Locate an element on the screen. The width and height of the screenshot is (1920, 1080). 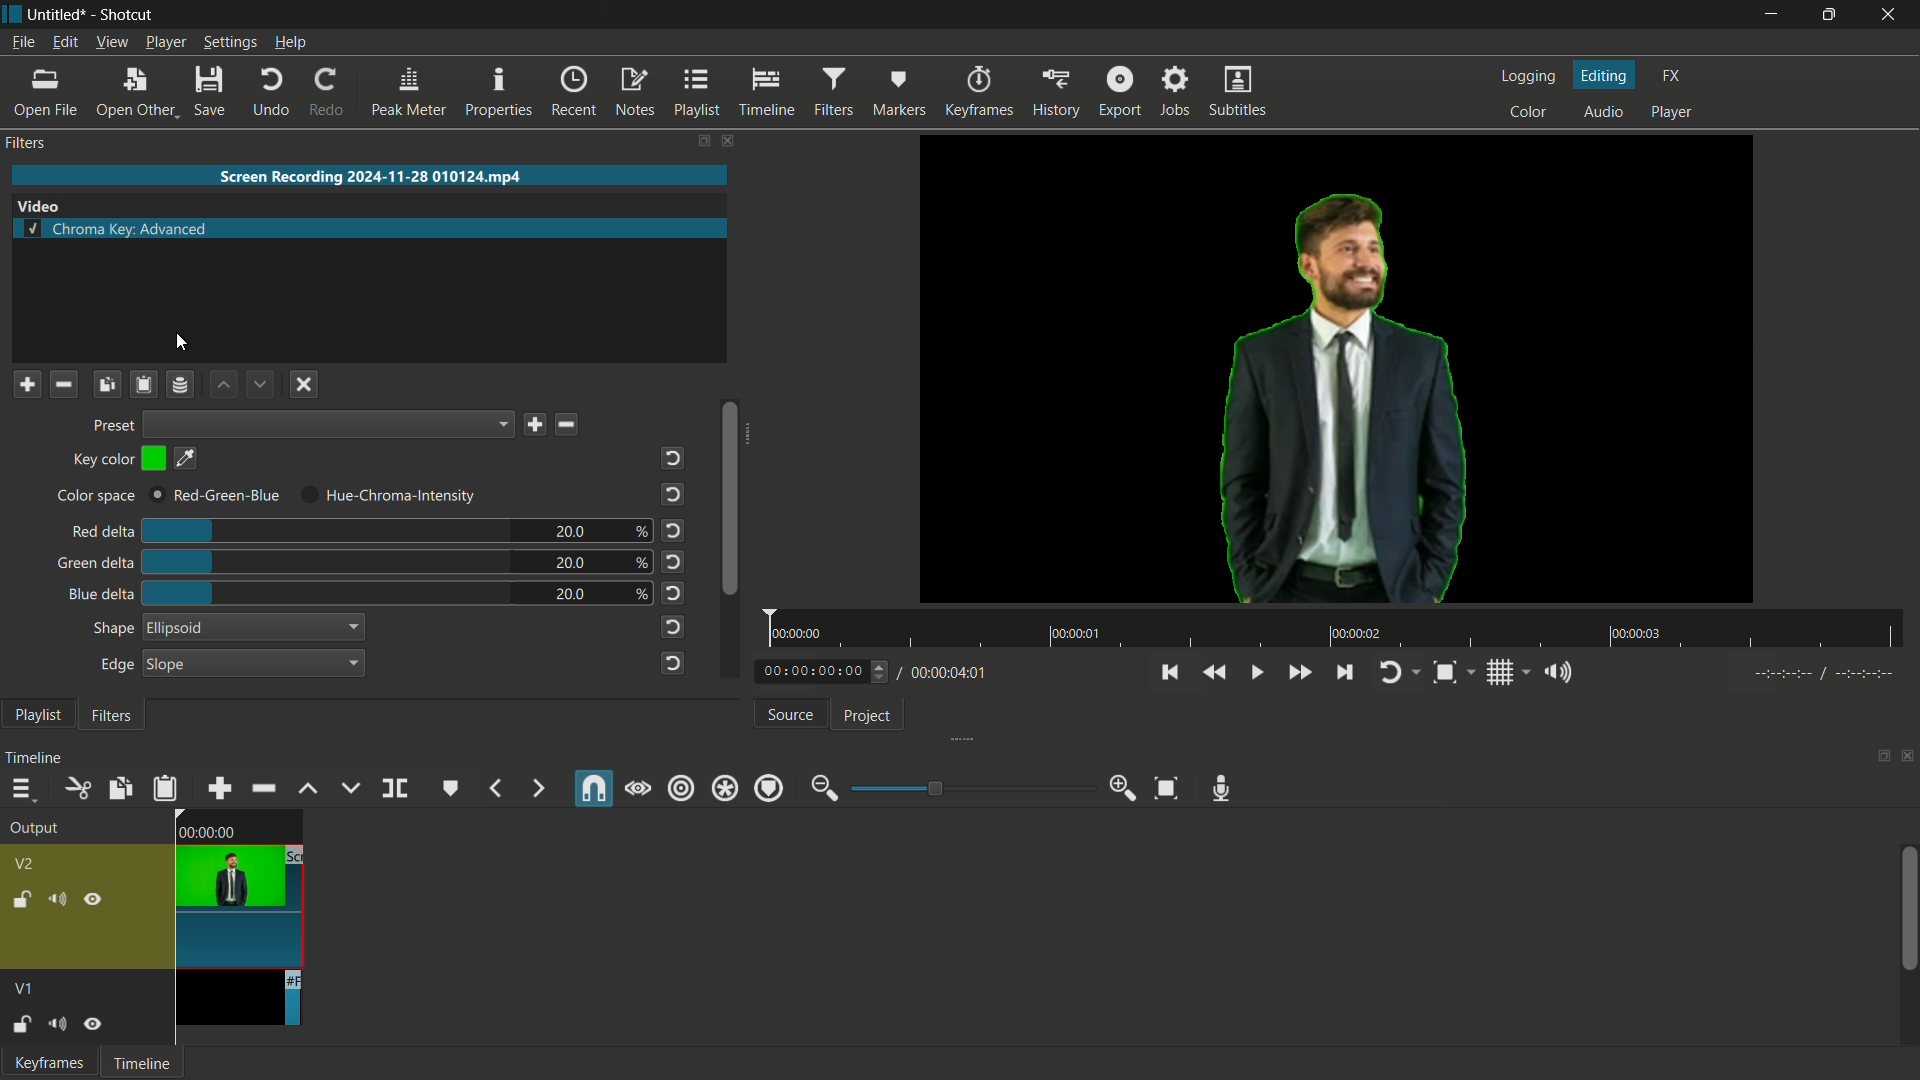
filters is located at coordinates (29, 146).